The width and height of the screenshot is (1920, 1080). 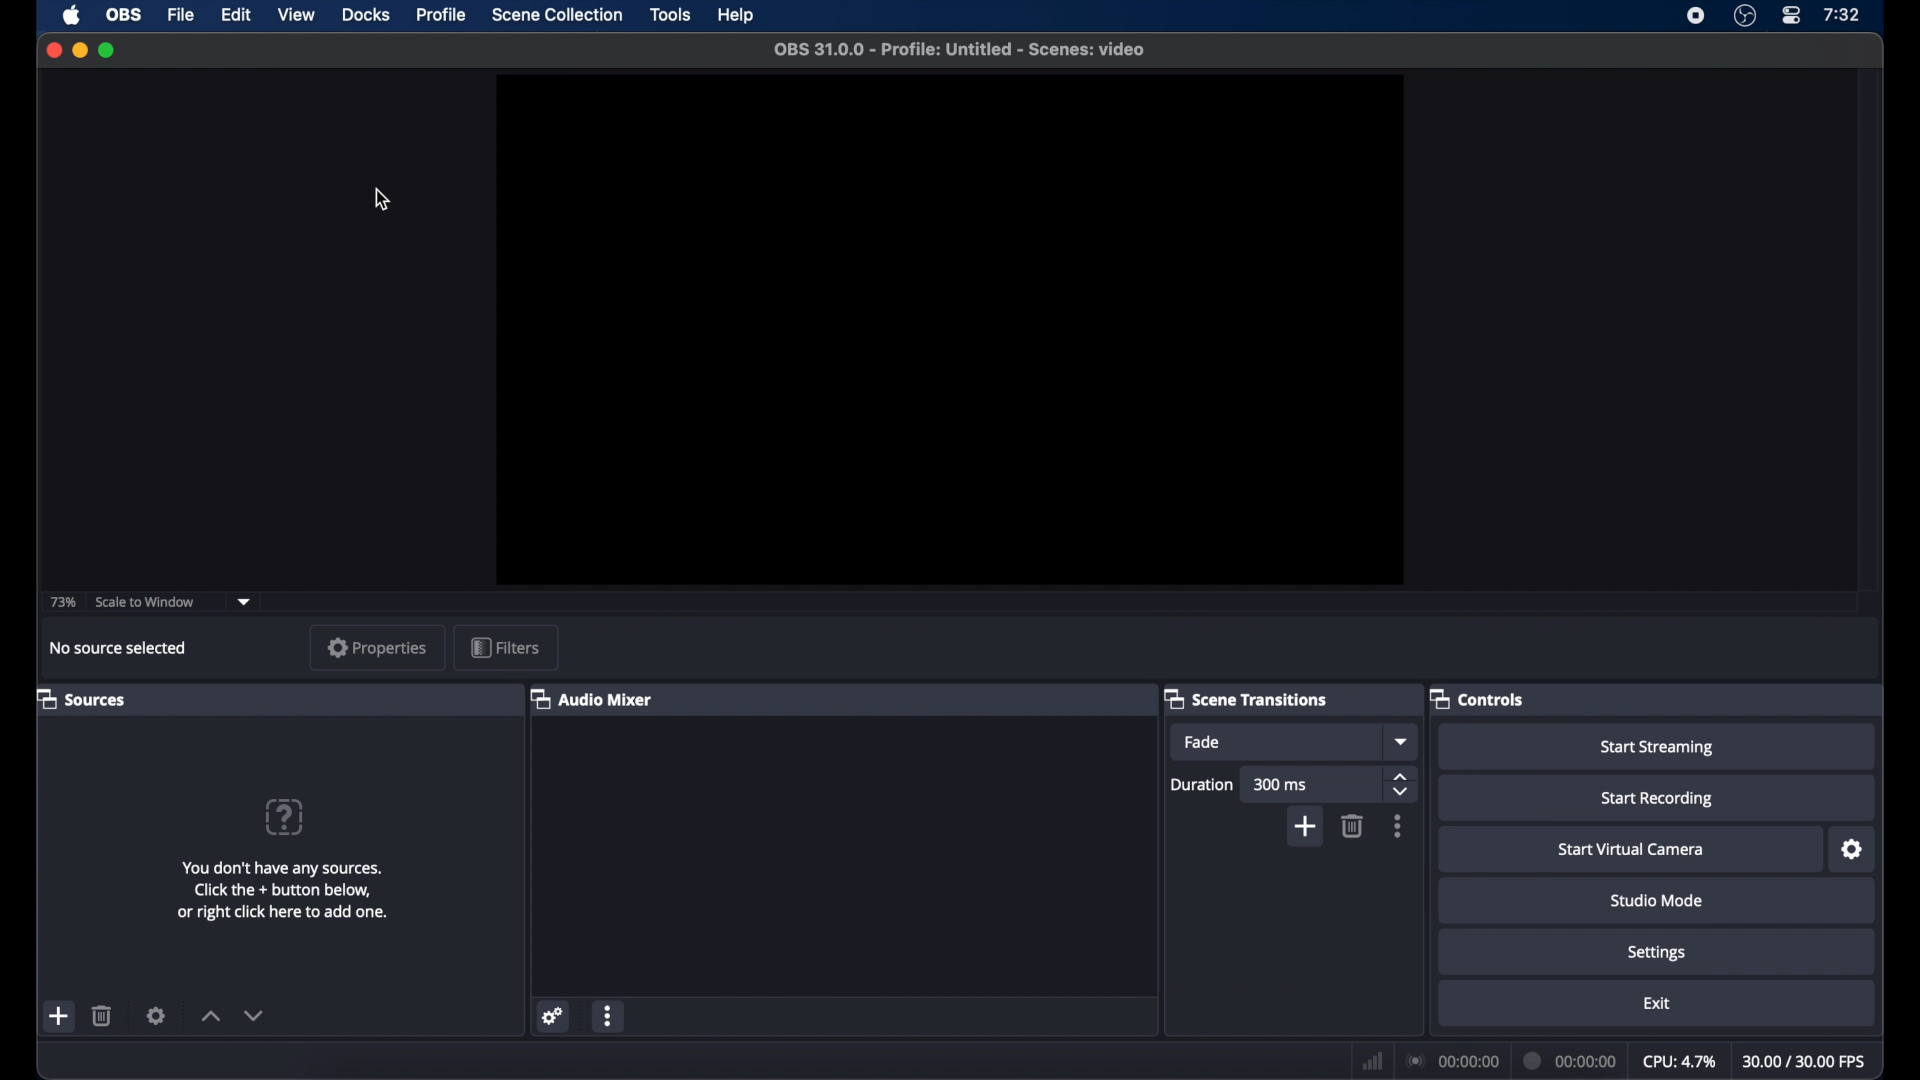 I want to click on settings, so click(x=1852, y=850).